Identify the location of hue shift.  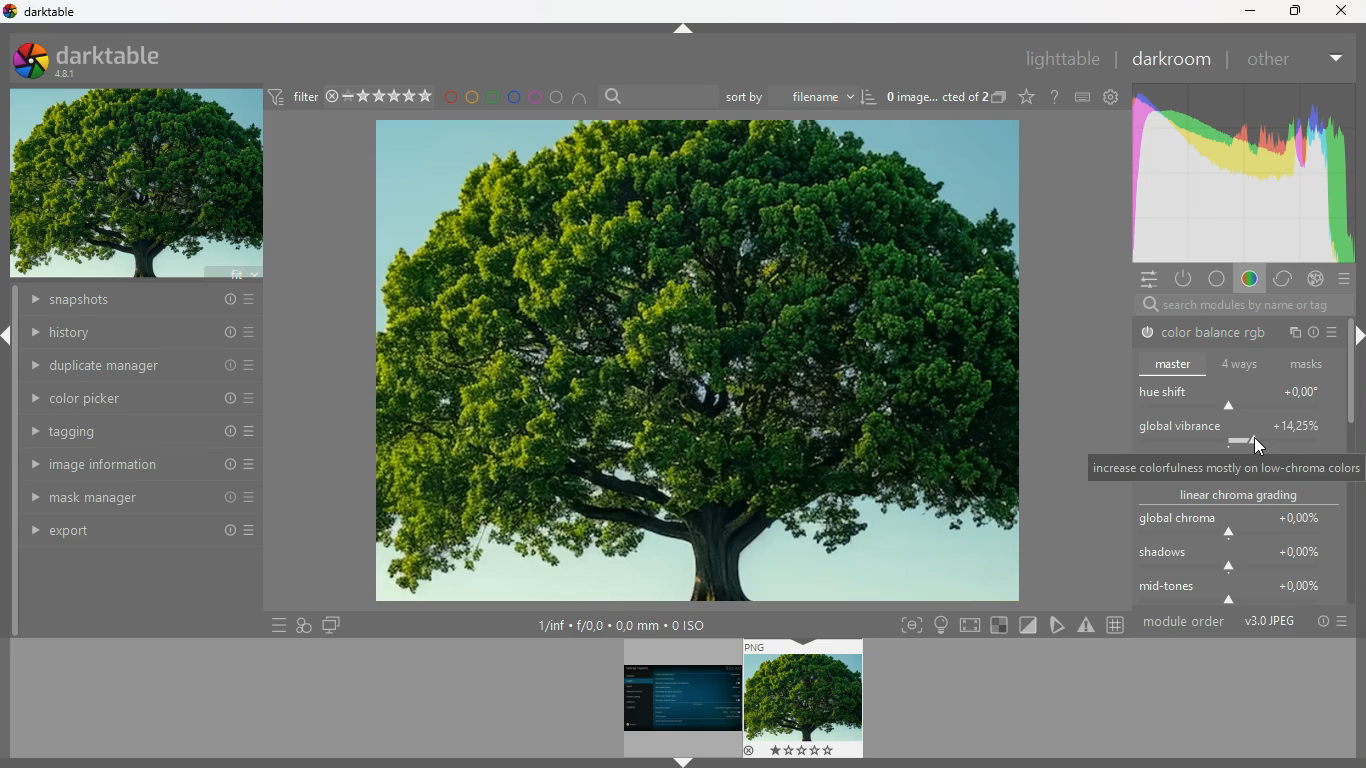
(1239, 398).